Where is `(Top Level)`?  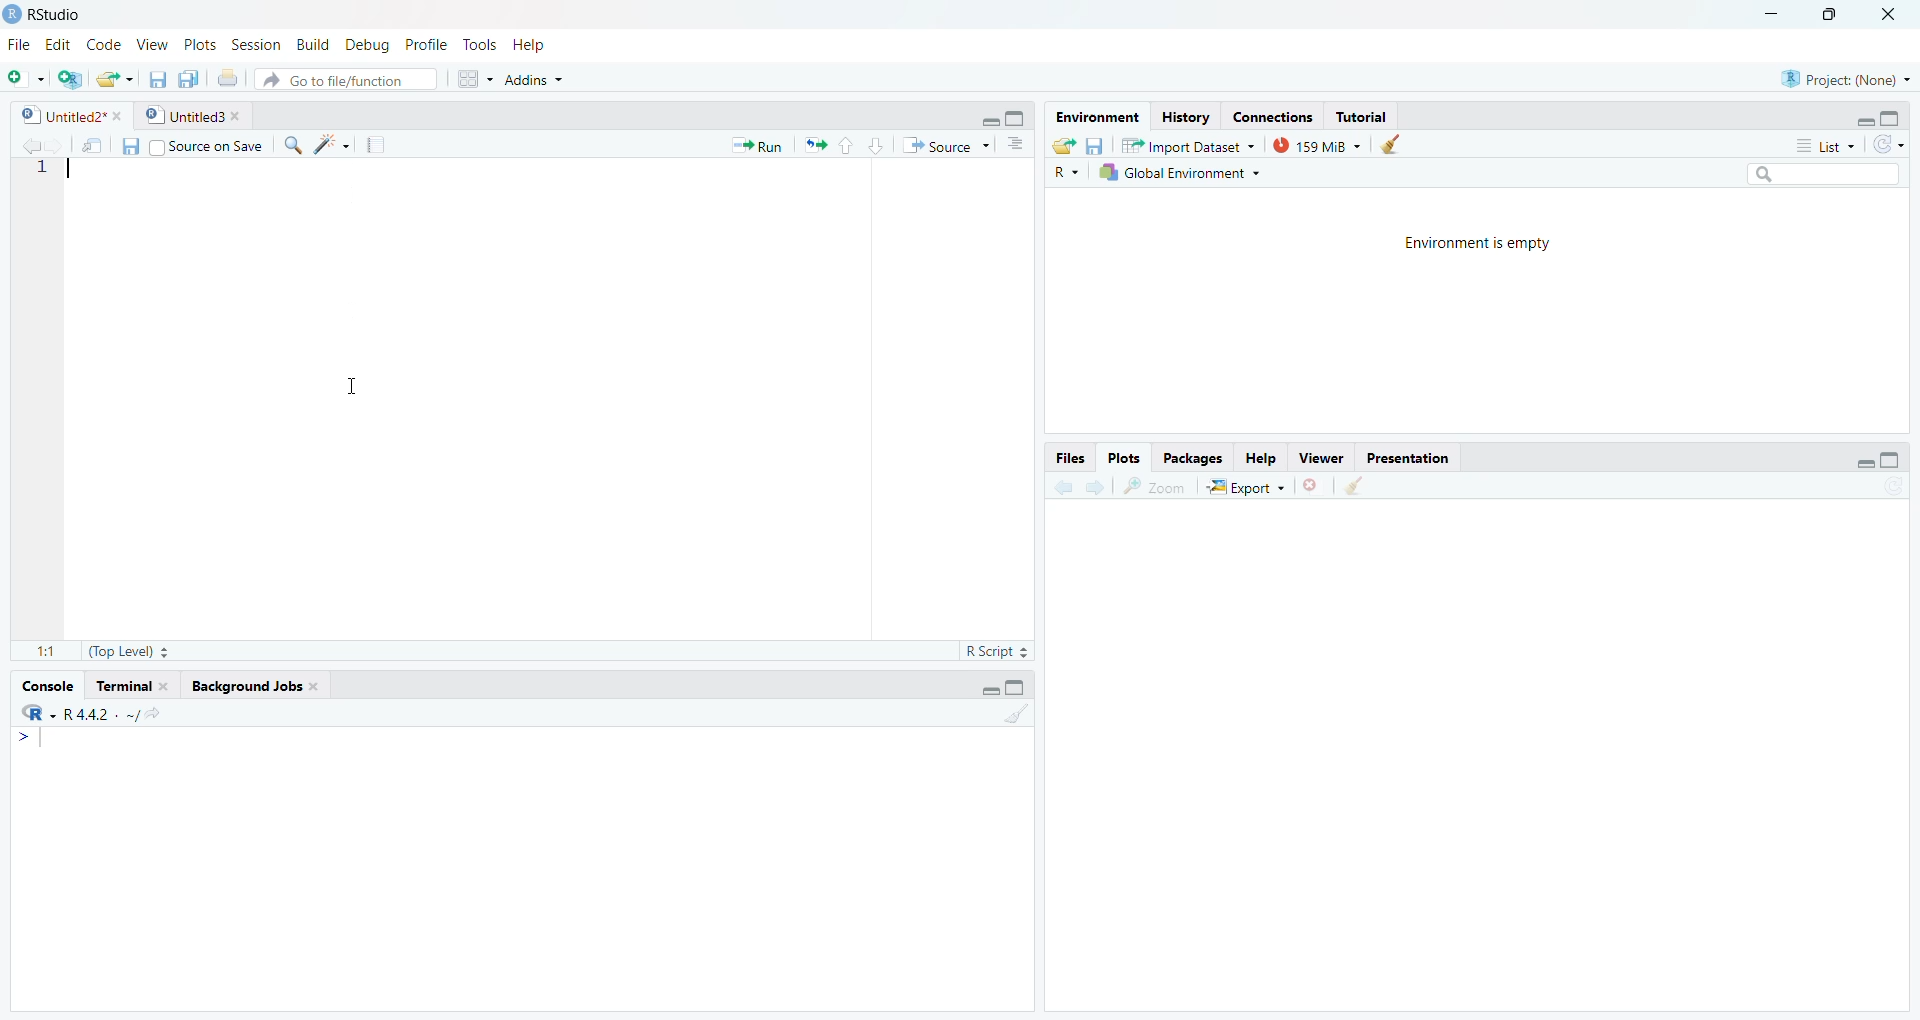 (Top Level) is located at coordinates (127, 651).